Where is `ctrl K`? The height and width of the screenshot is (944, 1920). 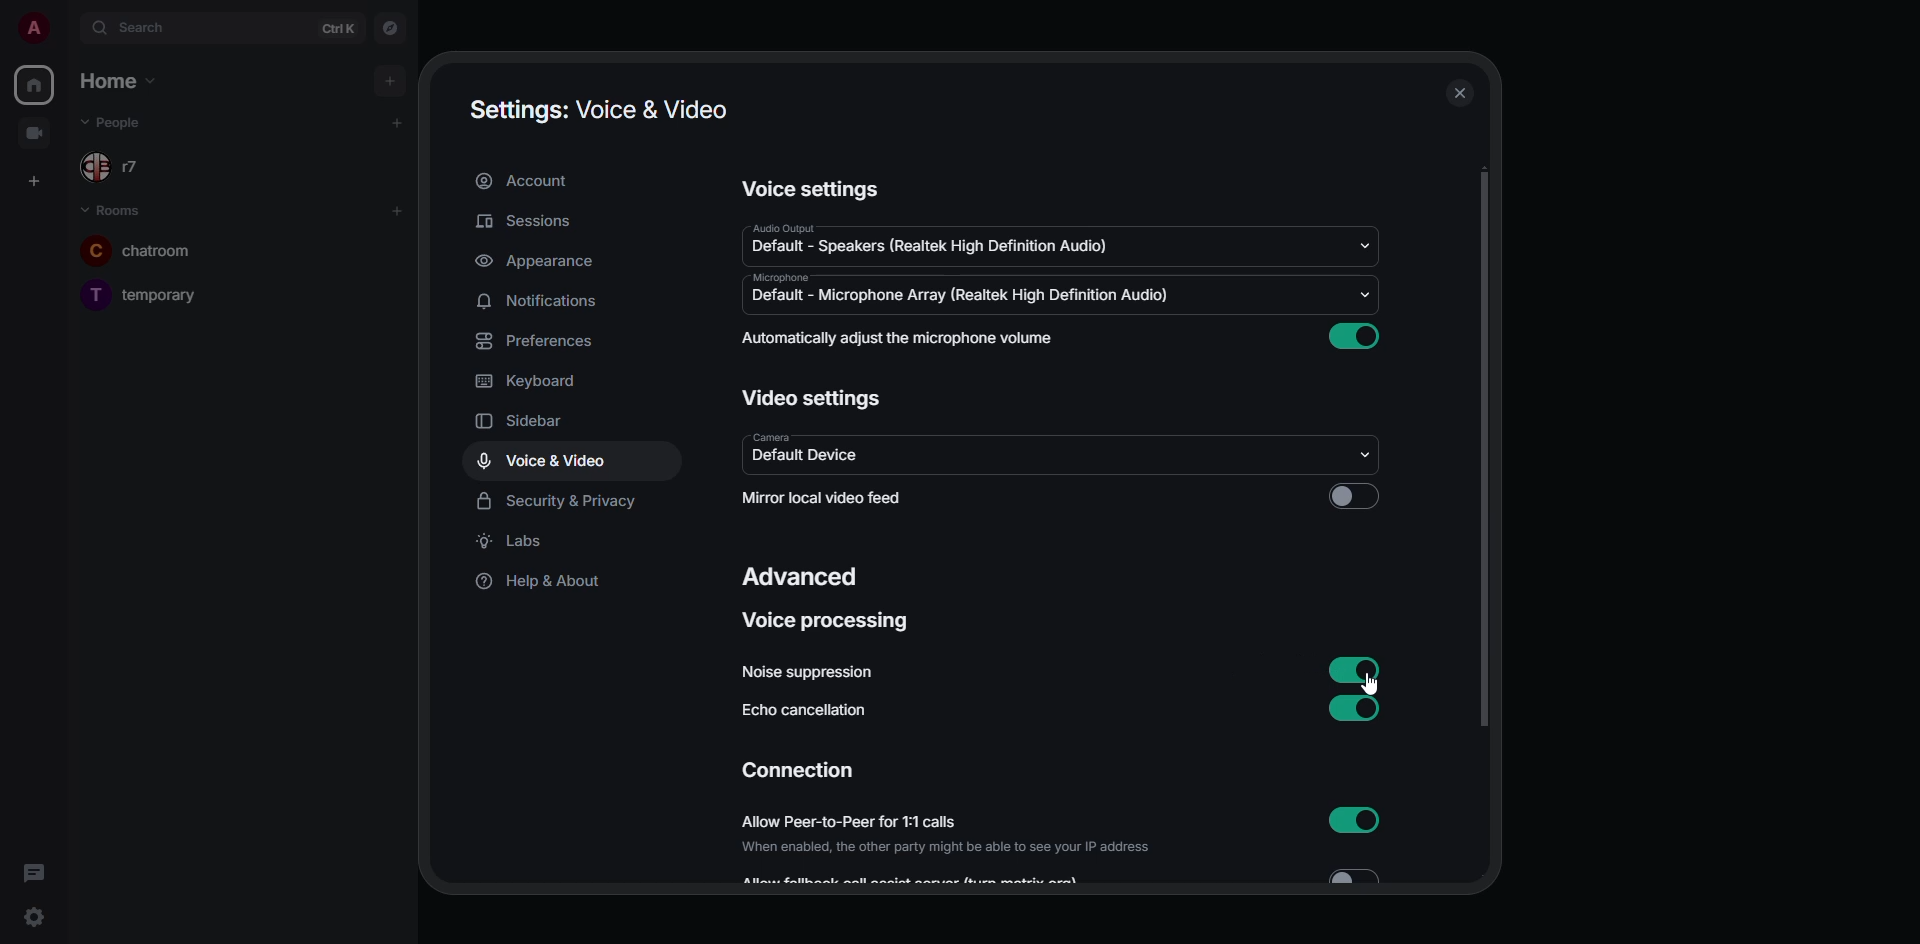 ctrl K is located at coordinates (339, 29).